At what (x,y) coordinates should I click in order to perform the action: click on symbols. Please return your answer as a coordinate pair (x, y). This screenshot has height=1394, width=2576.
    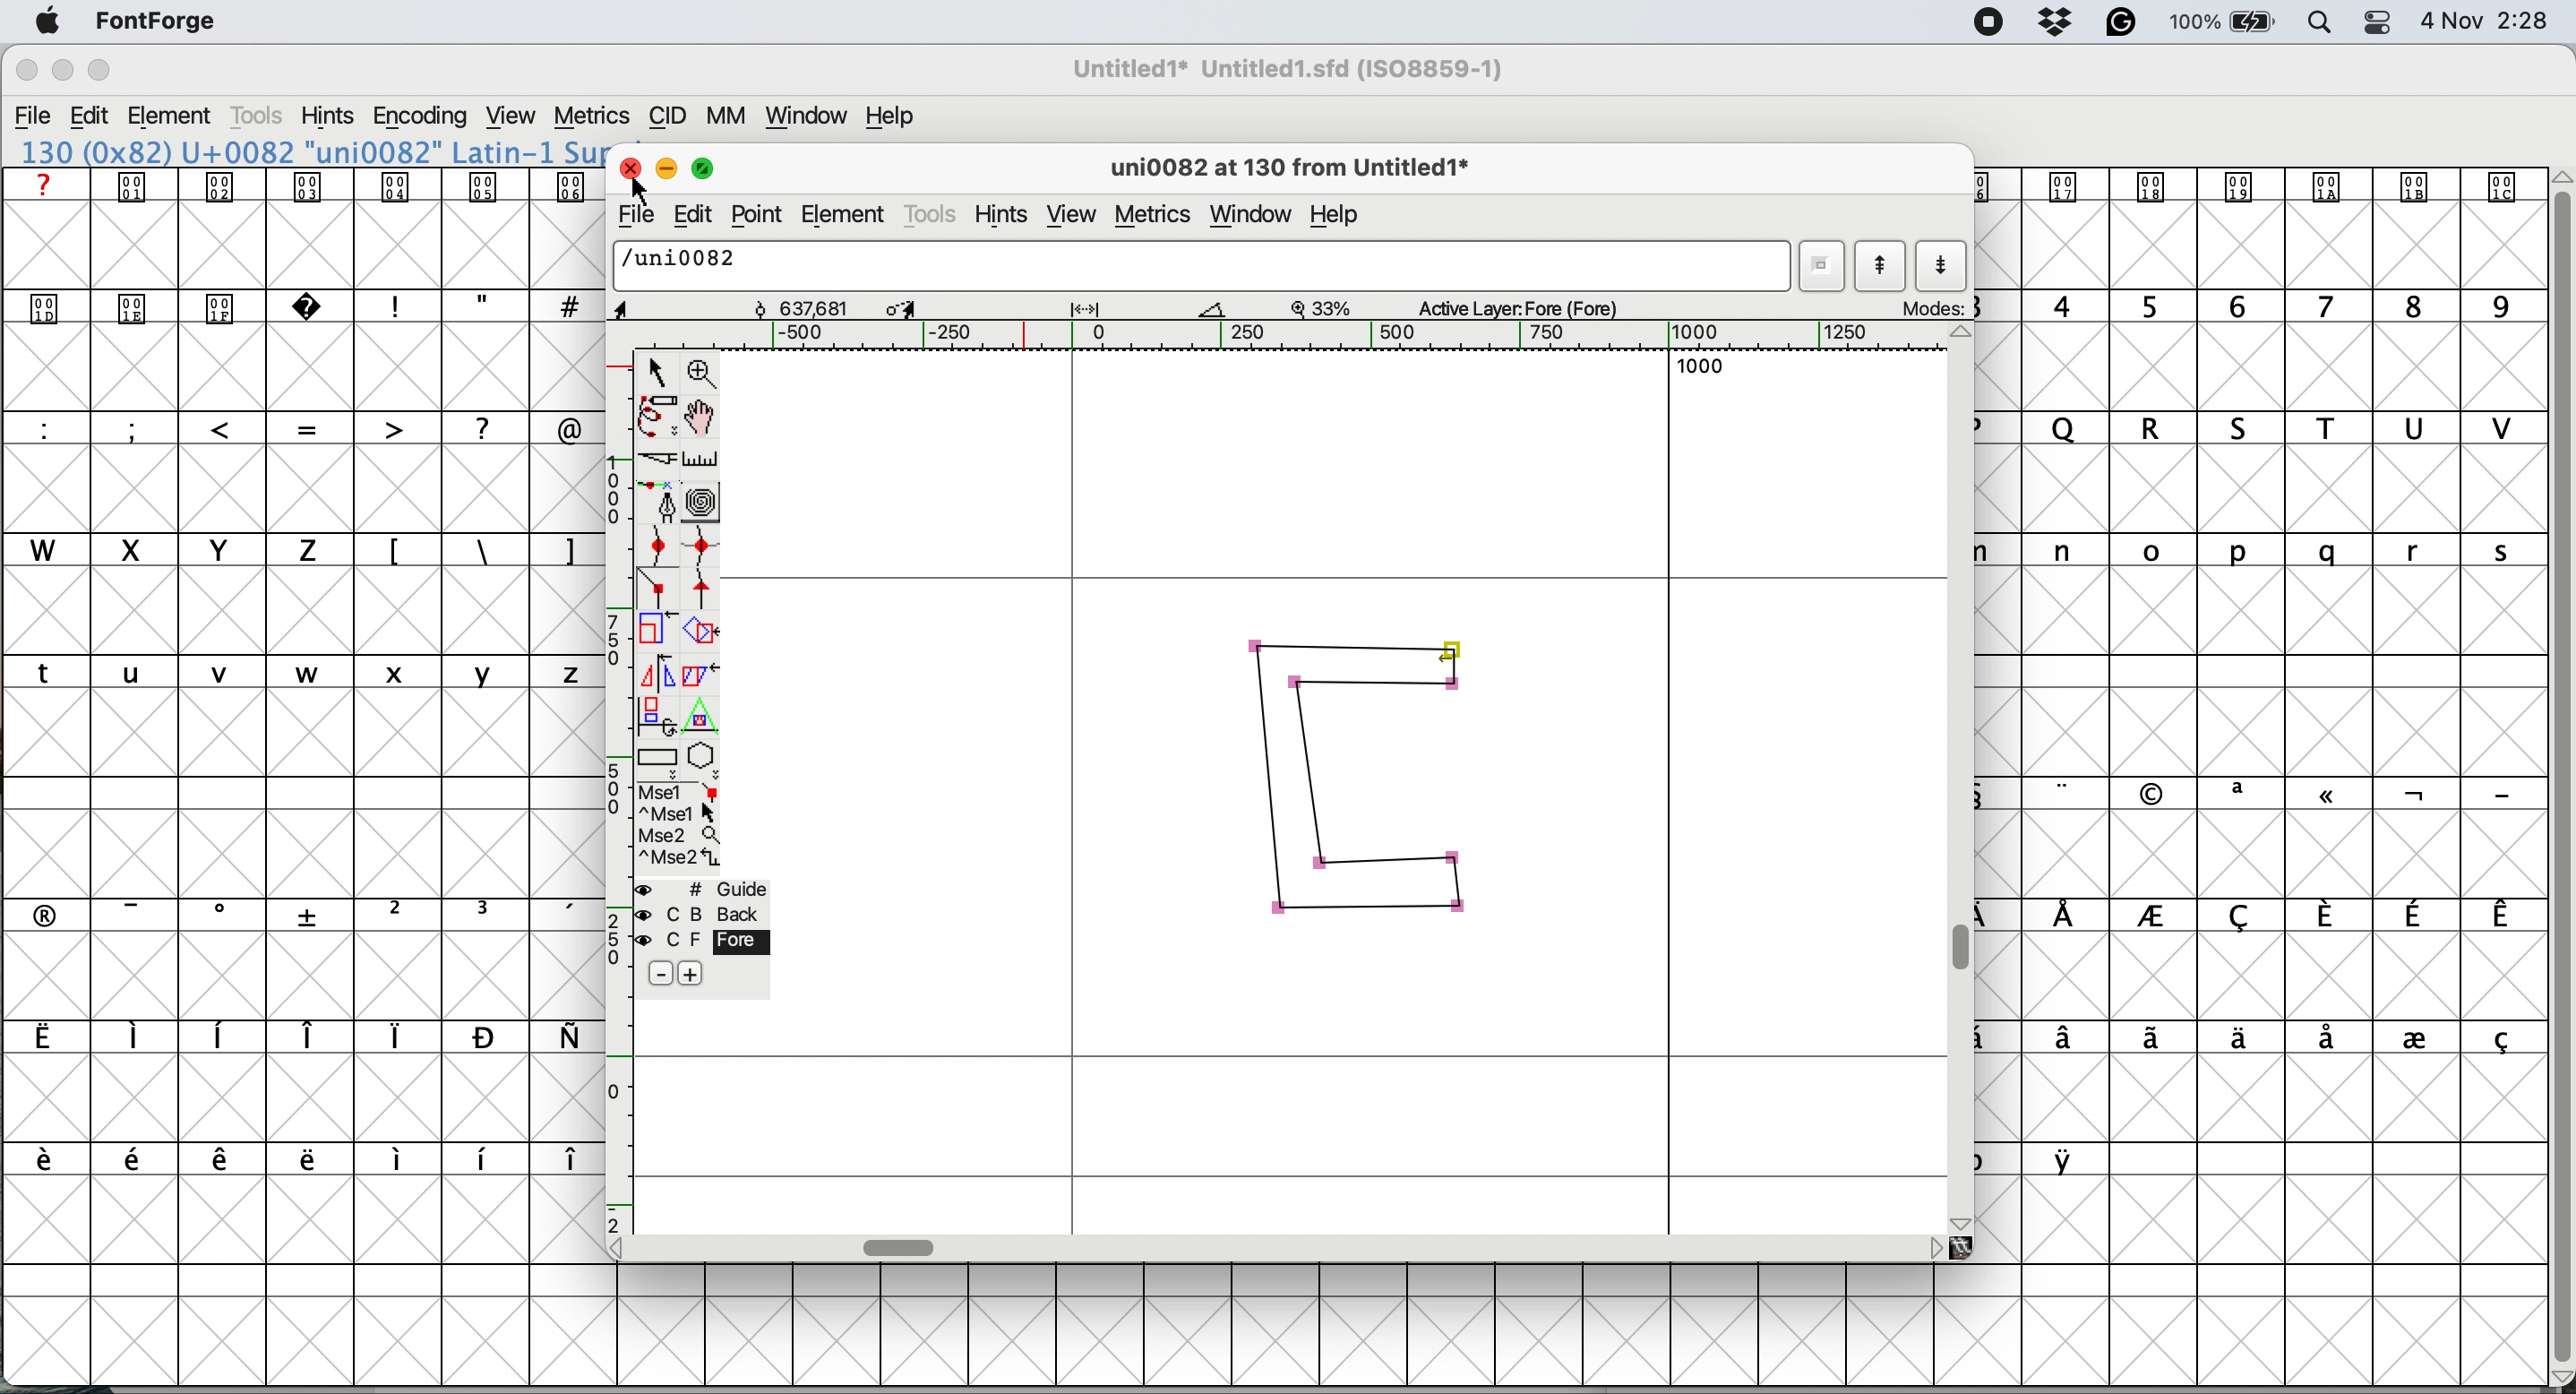
    Looking at the image, I should click on (2274, 1040).